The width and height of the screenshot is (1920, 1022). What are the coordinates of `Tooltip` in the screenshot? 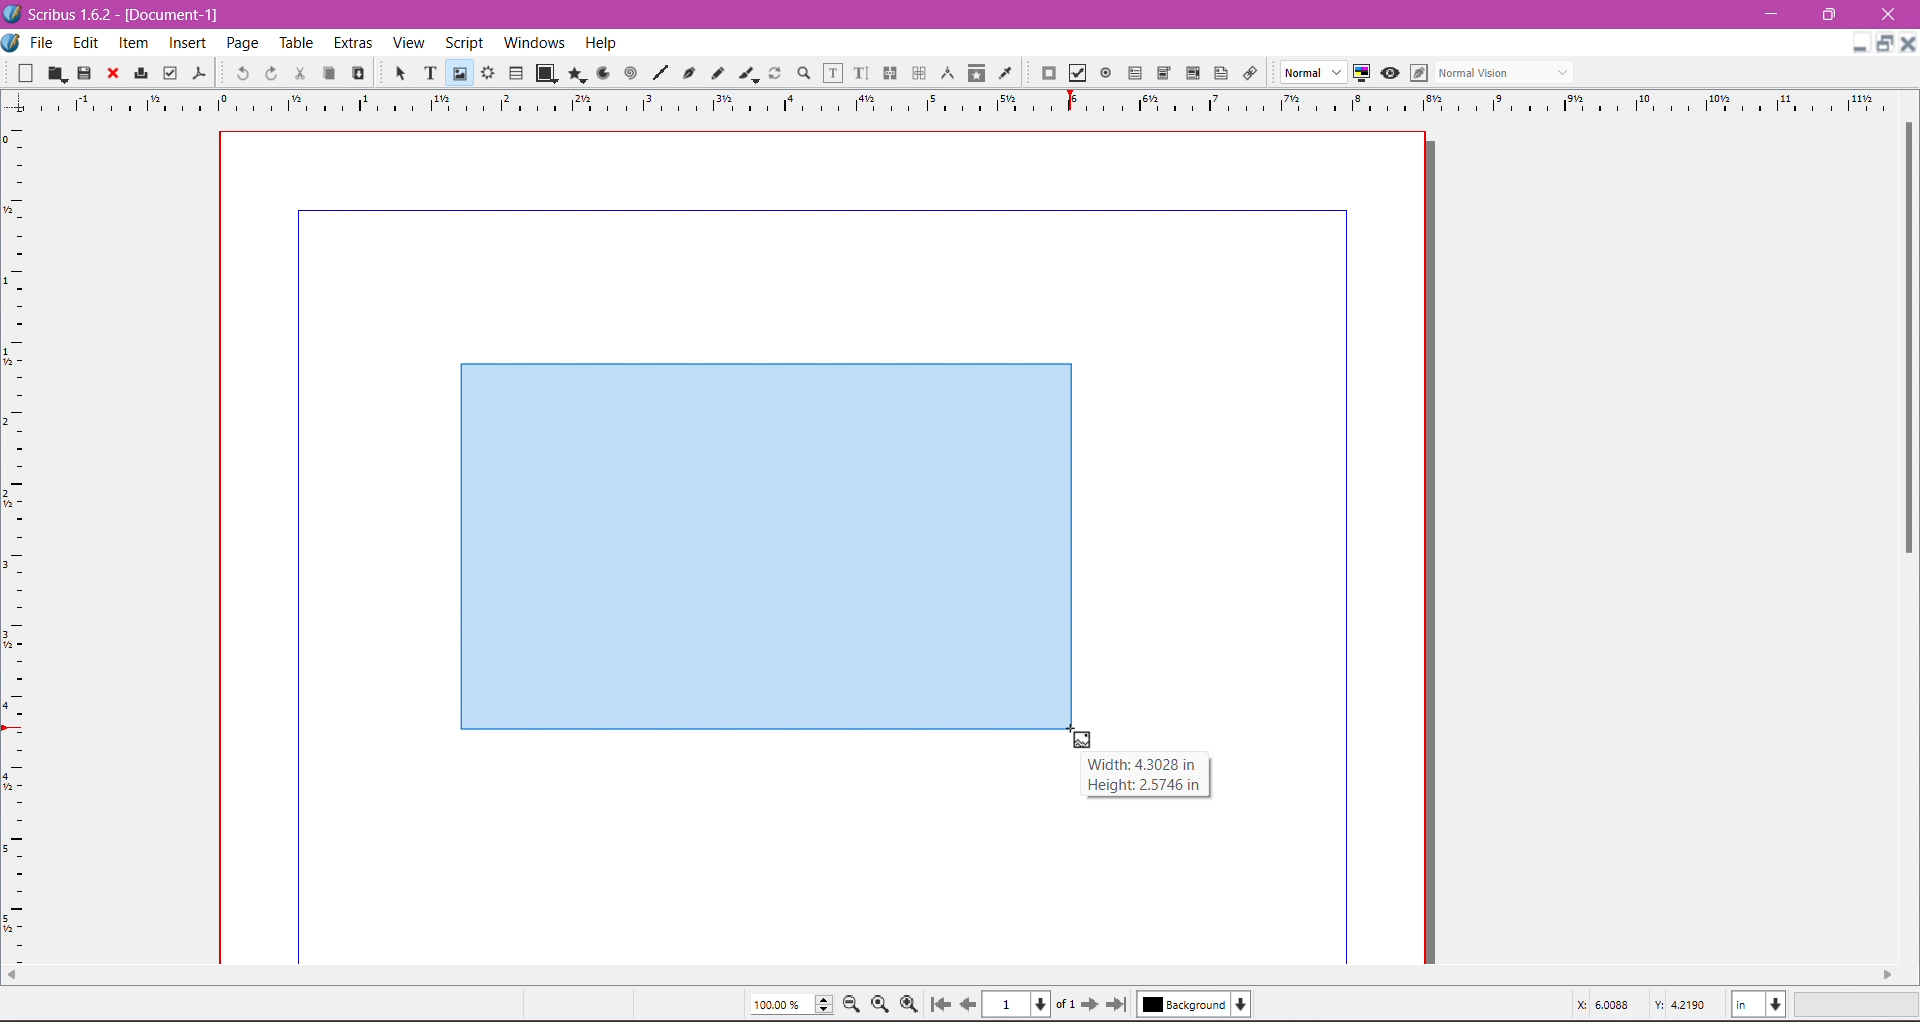 It's located at (1143, 774).